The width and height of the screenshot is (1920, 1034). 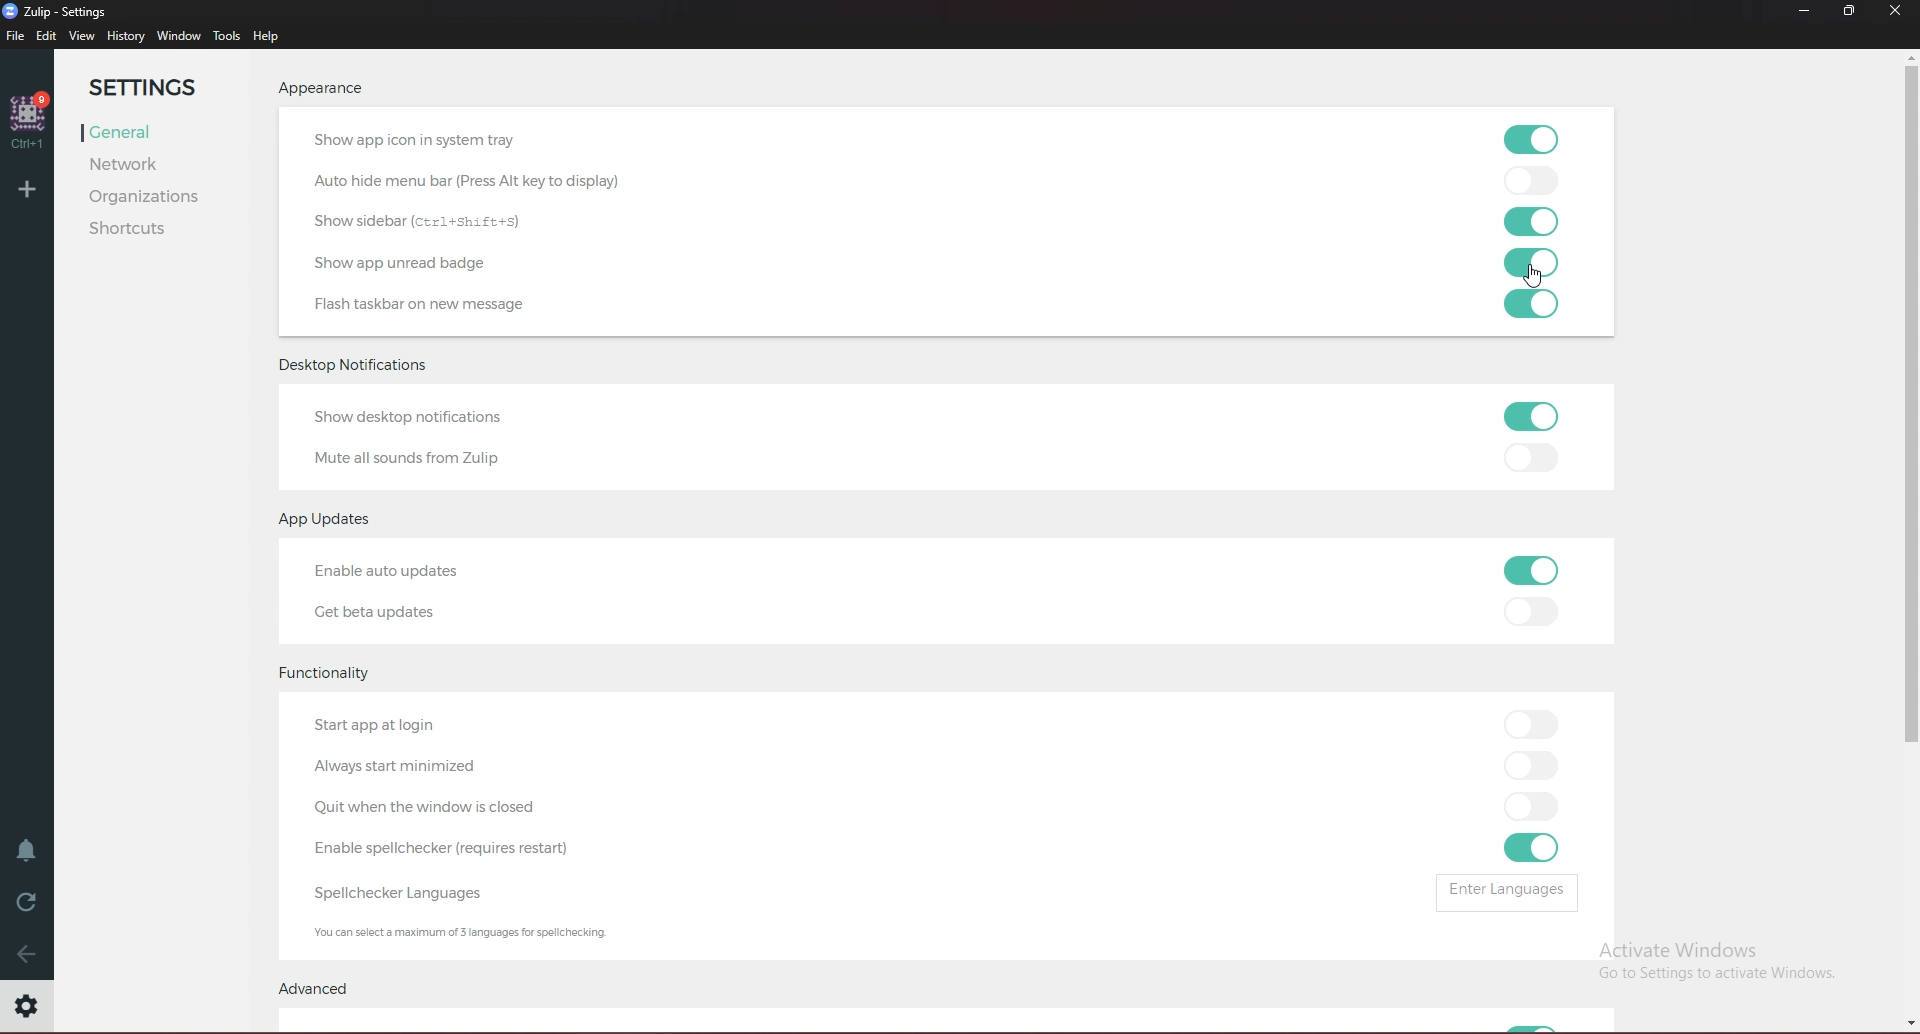 What do you see at coordinates (27, 903) in the screenshot?
I see `Reload` at bounding box center [27, 903].